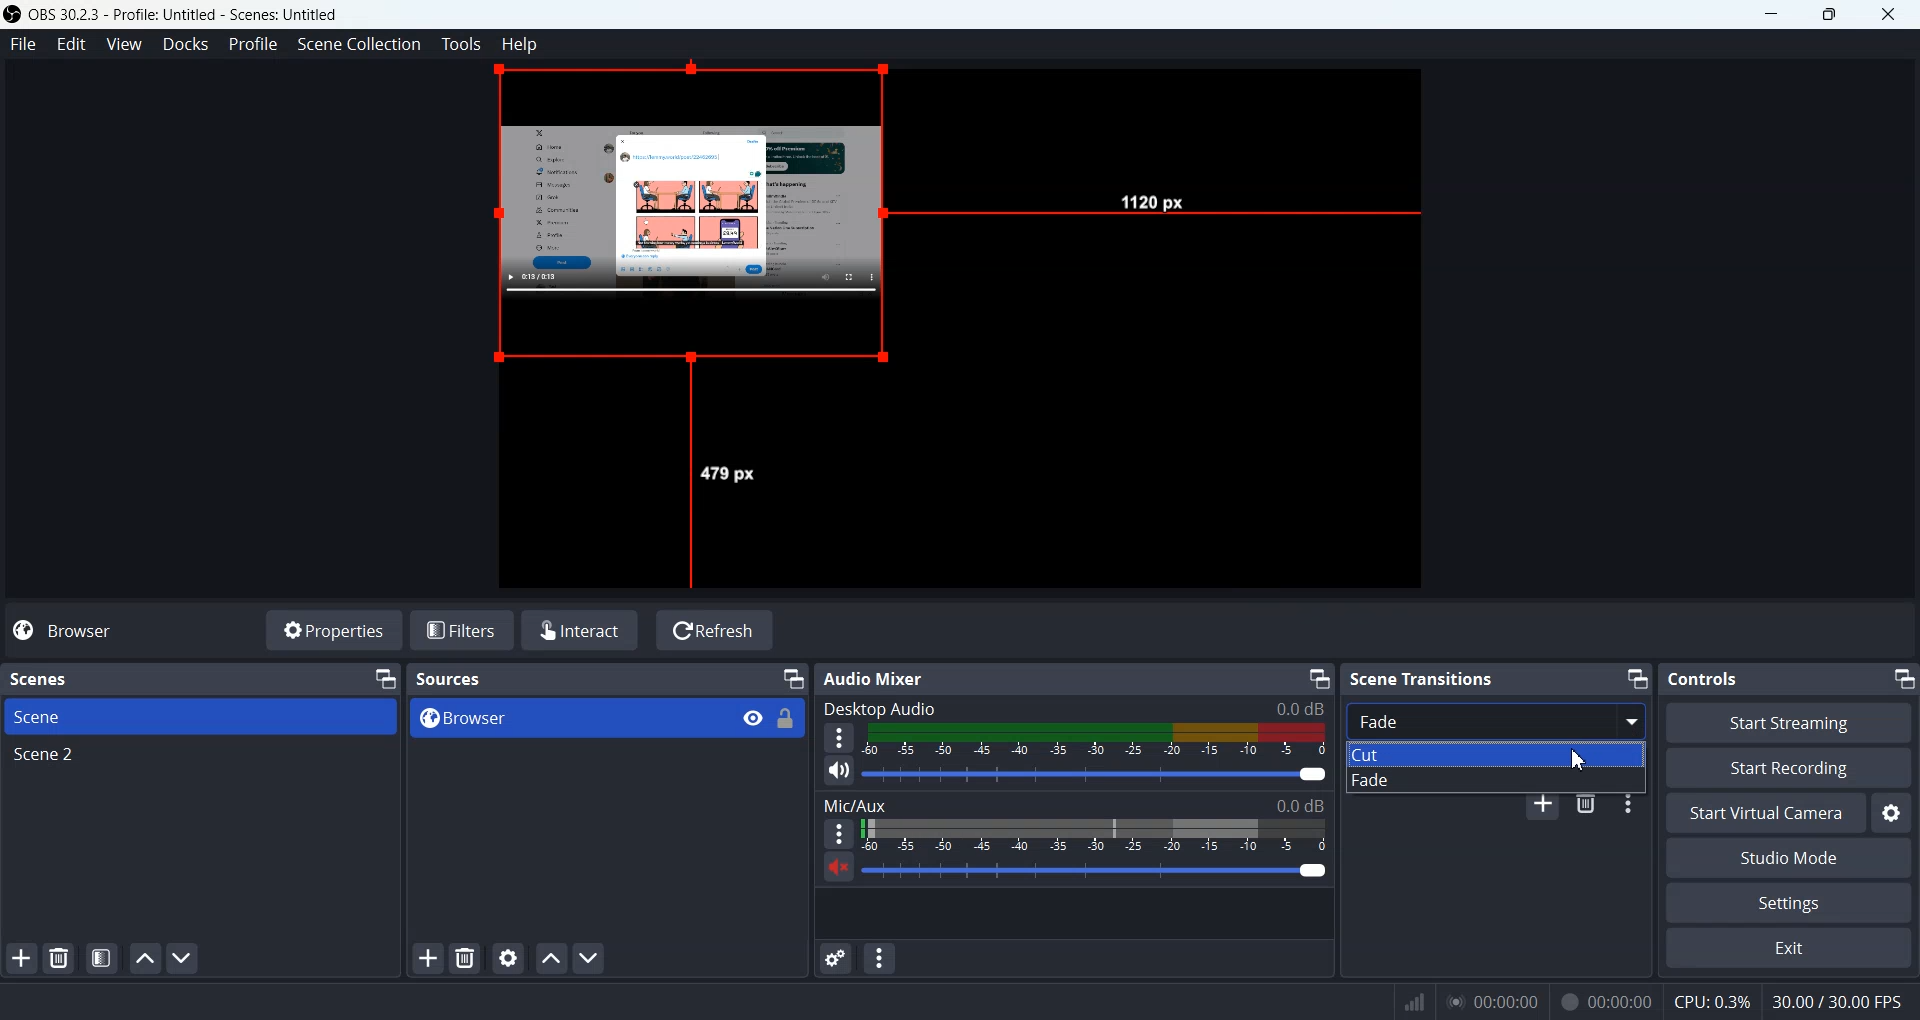 The width and height of the screenshot is (1920, 1020). What do you see at coordinates (385, 678) in the screenshot?
I see `Minimize` at bounding box center [385, 678].